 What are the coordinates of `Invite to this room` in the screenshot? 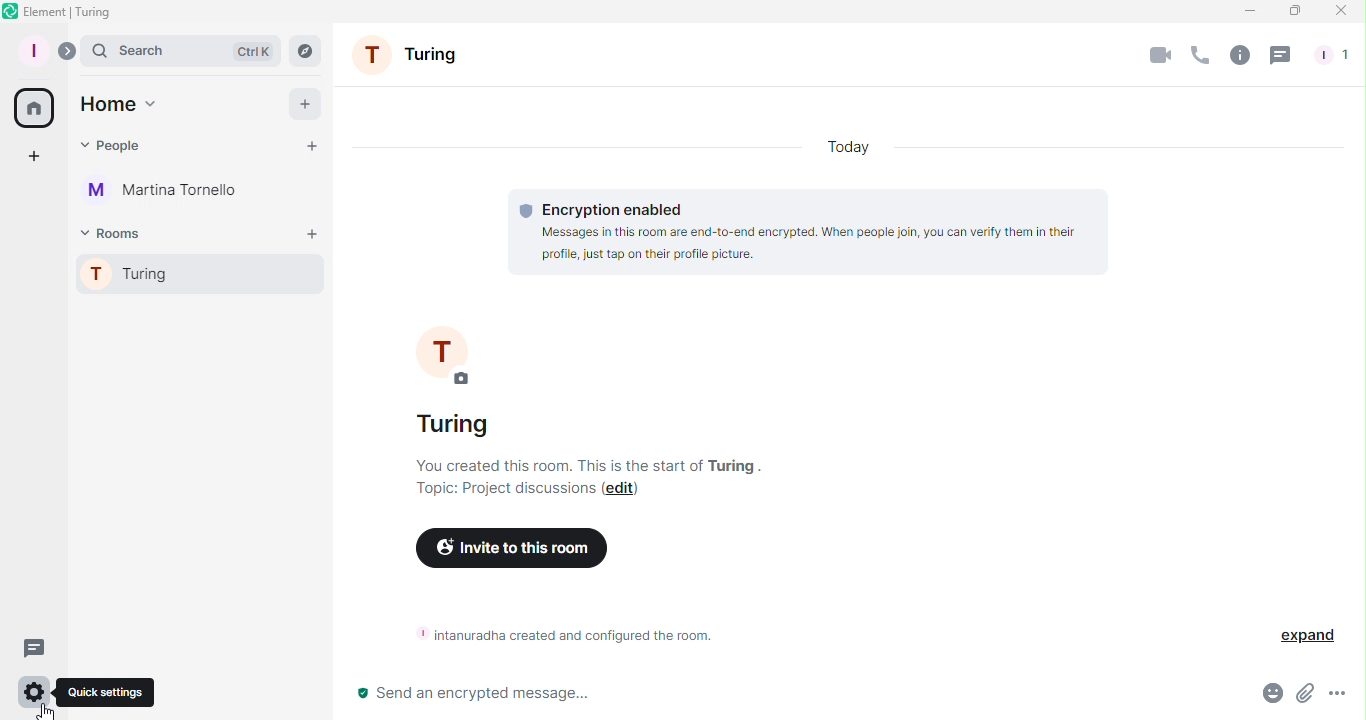 It's located at (512, 547).